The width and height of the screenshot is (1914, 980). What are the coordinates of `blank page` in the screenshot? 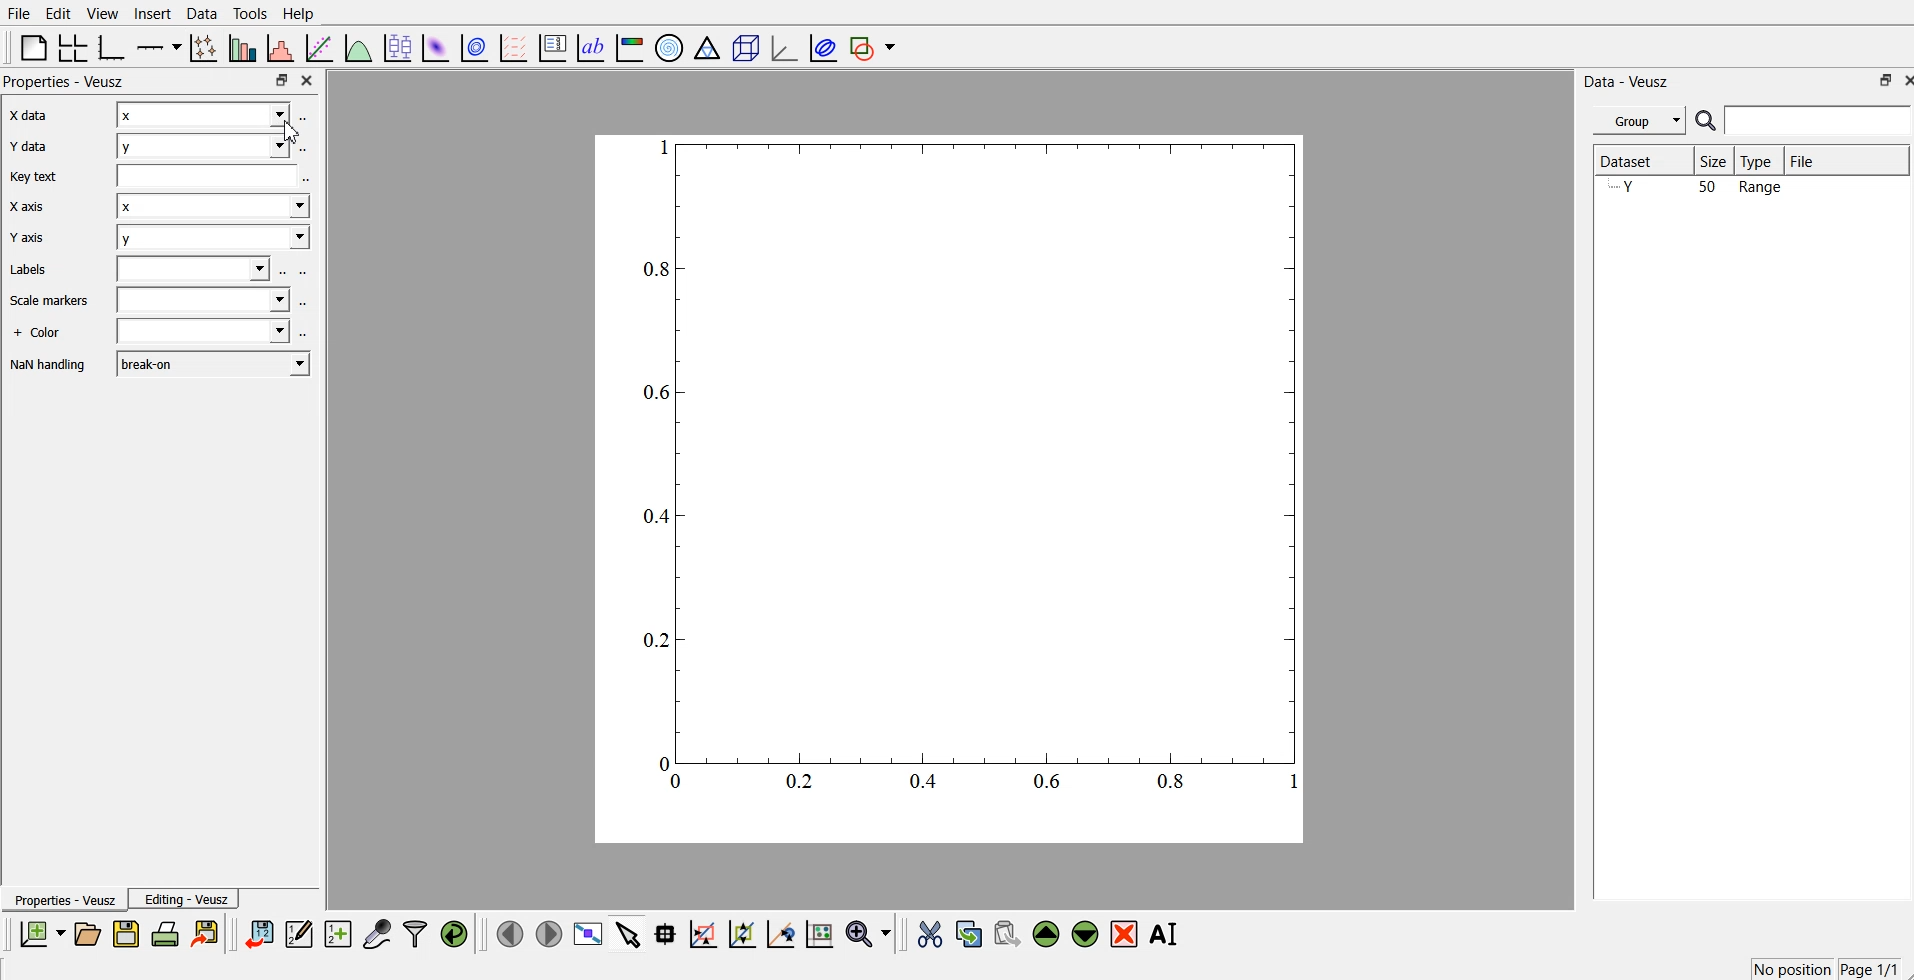 It's located at (30, 47).